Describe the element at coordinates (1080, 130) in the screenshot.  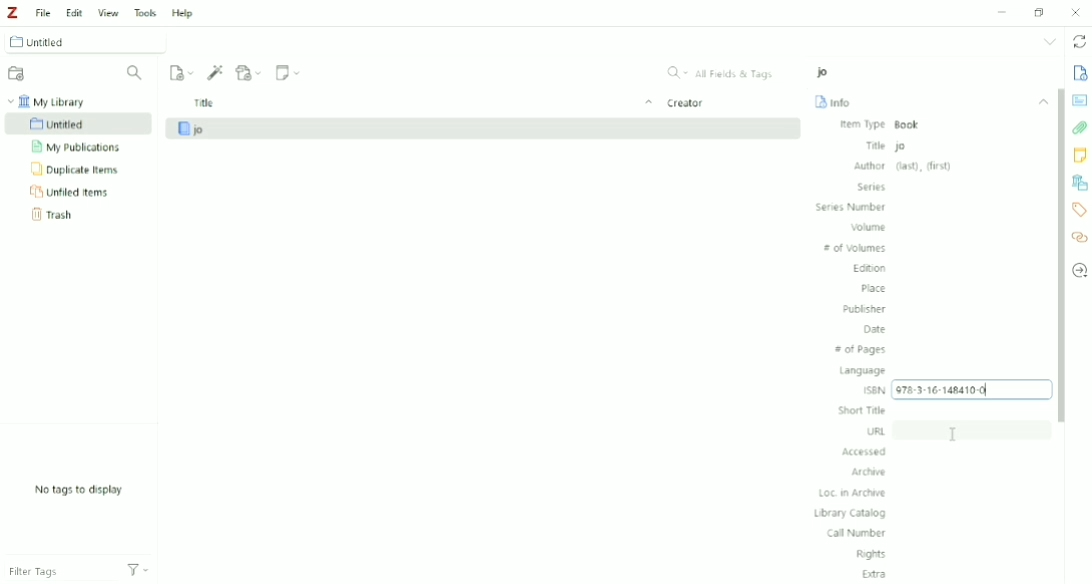
I see `Attachments` at that location.